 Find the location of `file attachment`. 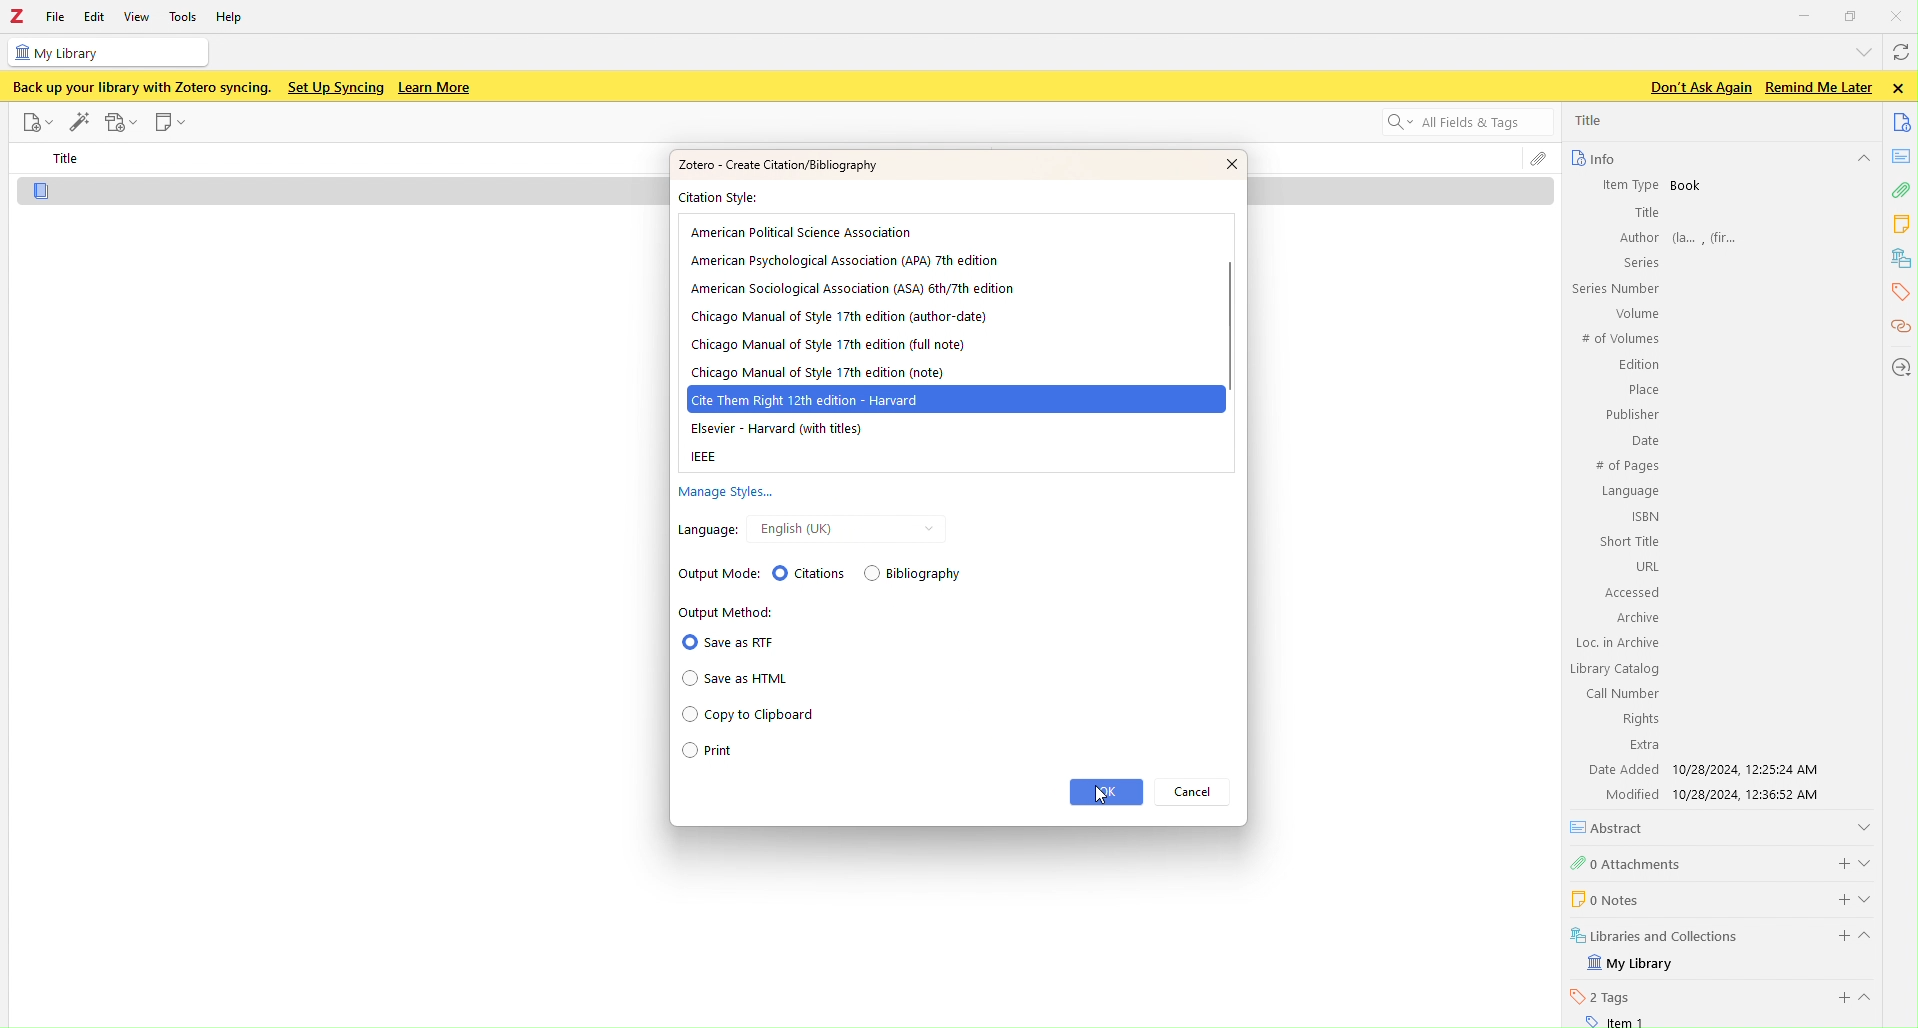

file attachment is located at coordinates (1538, 161).